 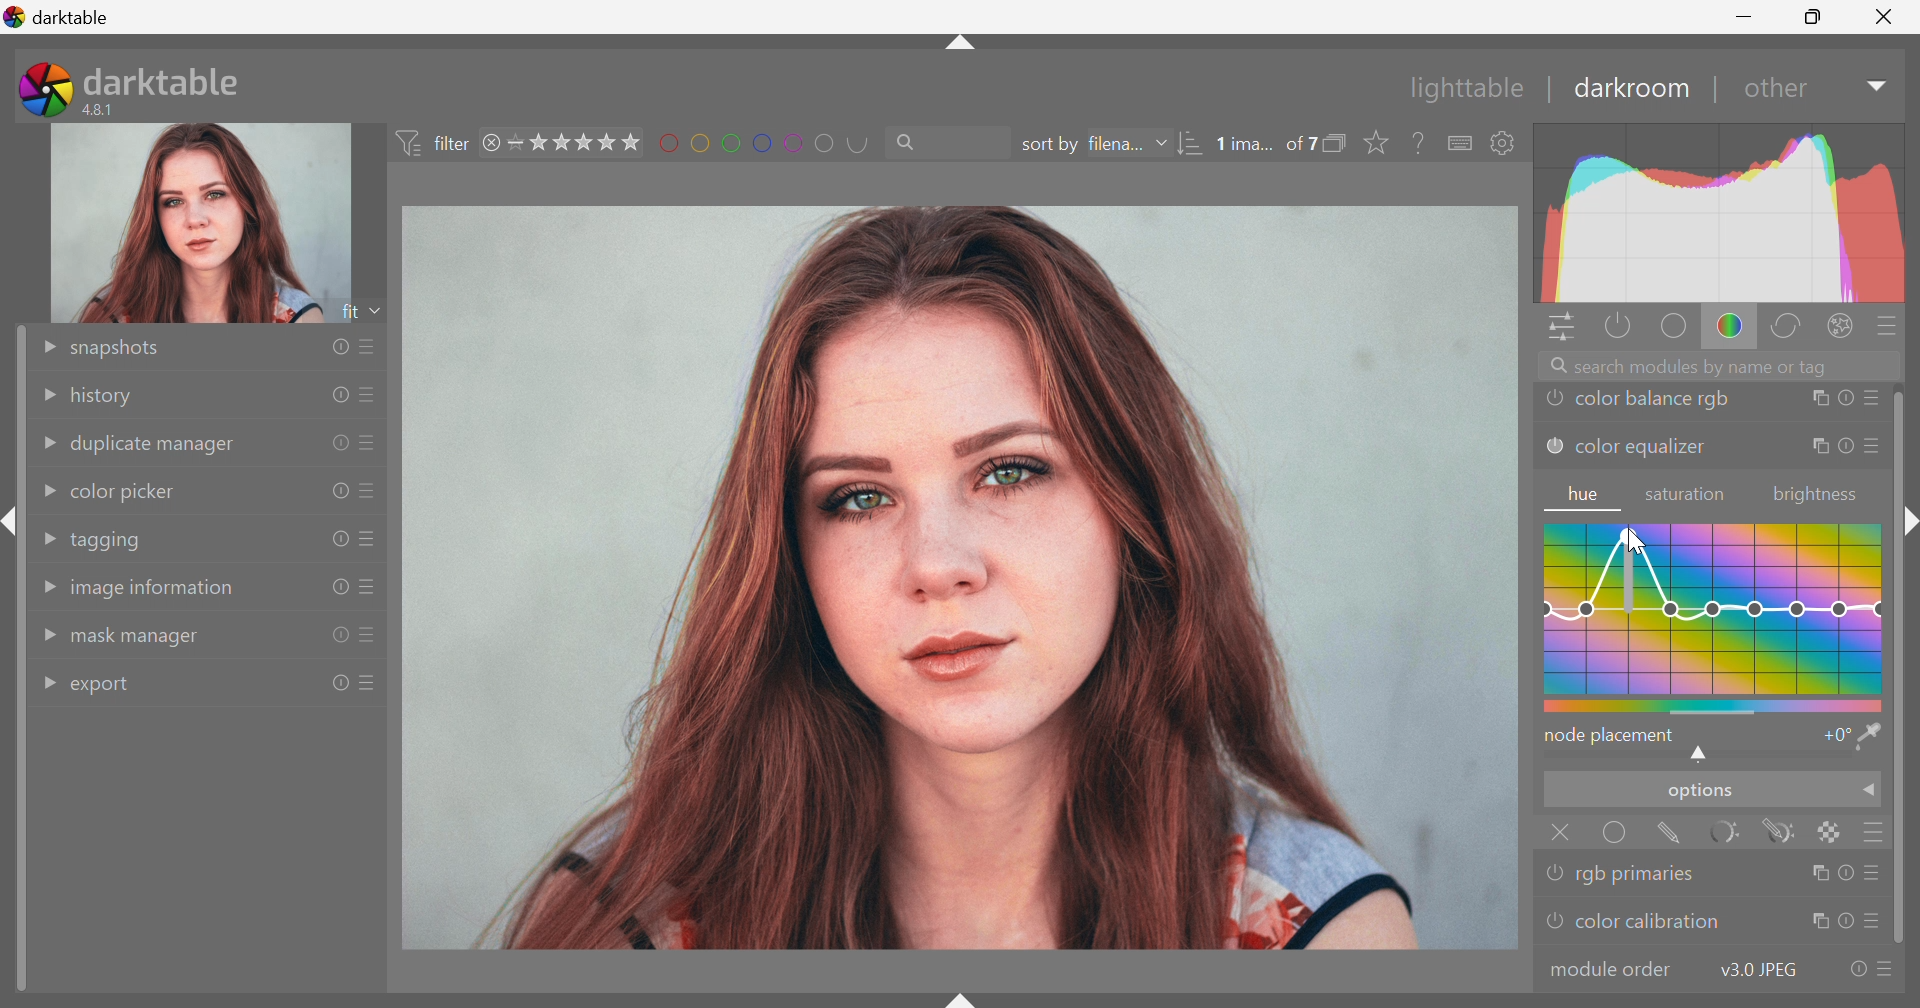 I want to click on reset, so click(x=337, y=683).